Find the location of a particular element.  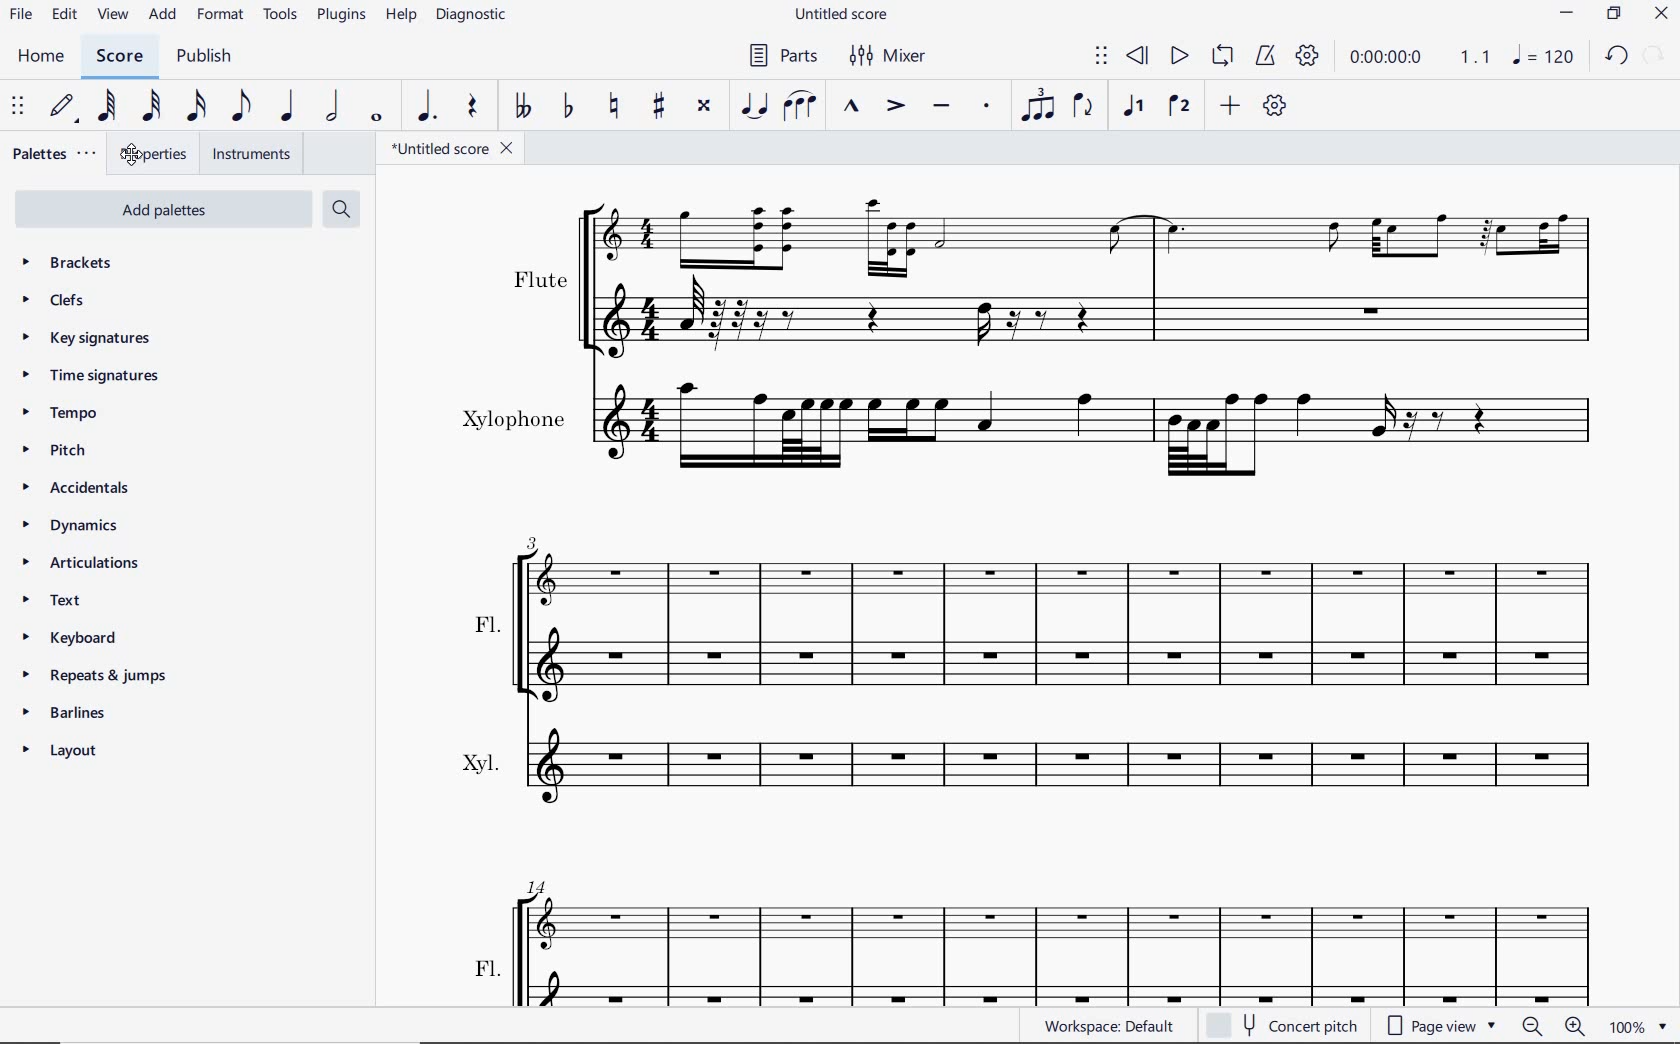

16TH NOTE is located at coordinates (192, 107).